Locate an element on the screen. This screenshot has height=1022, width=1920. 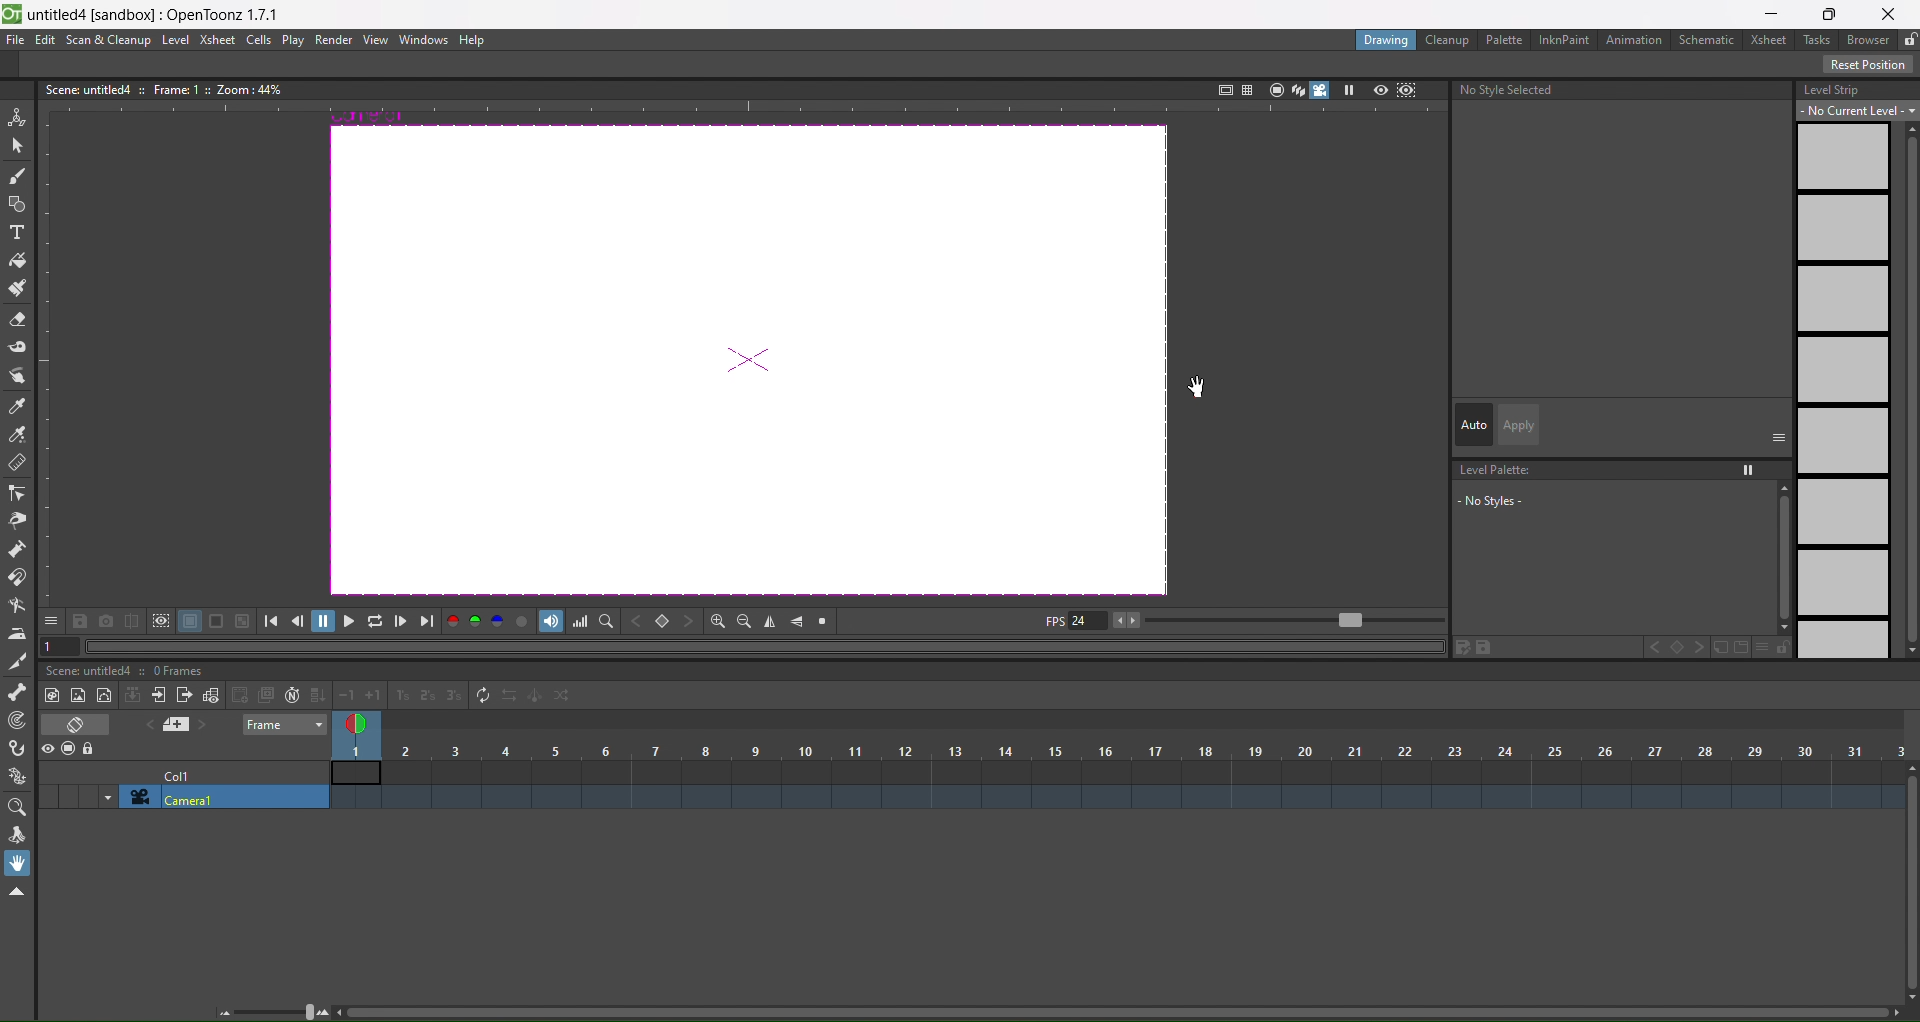
sub camera preview is located at coordinates (1407, 90).